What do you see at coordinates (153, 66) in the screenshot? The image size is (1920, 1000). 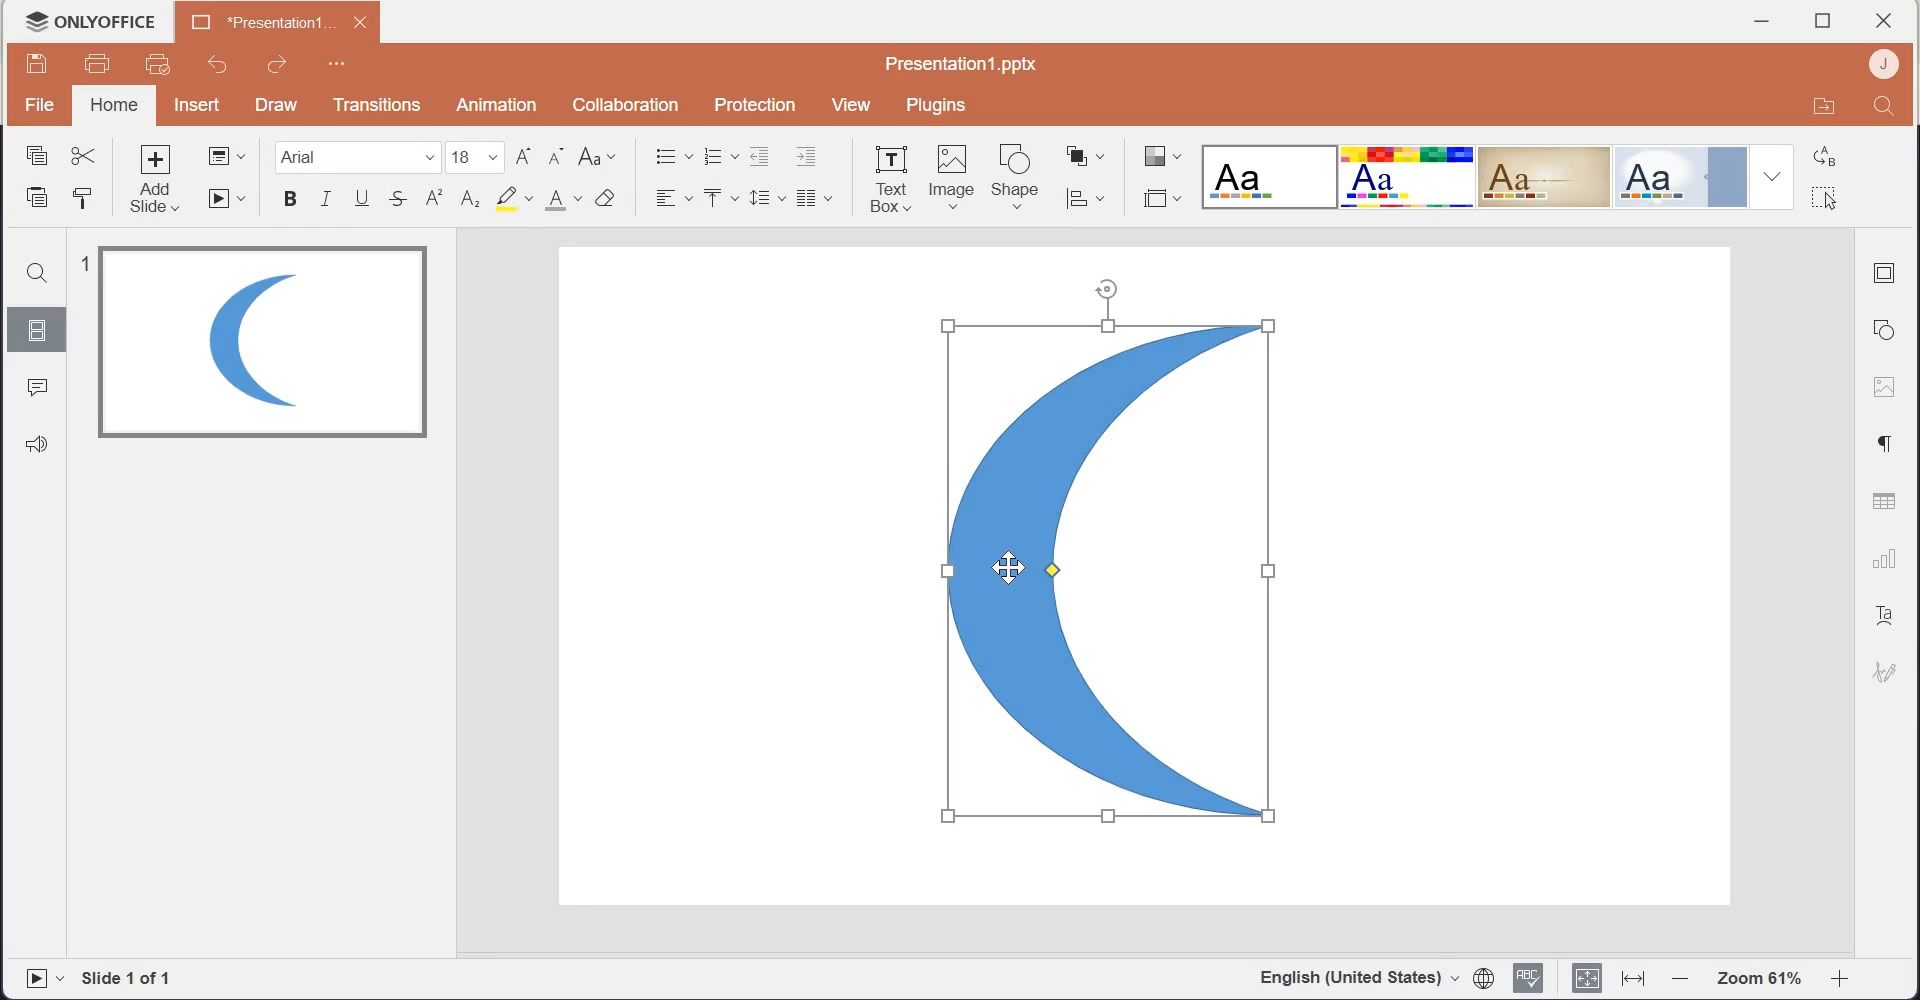 I see `Quick print` at bounding box center [153, 66].